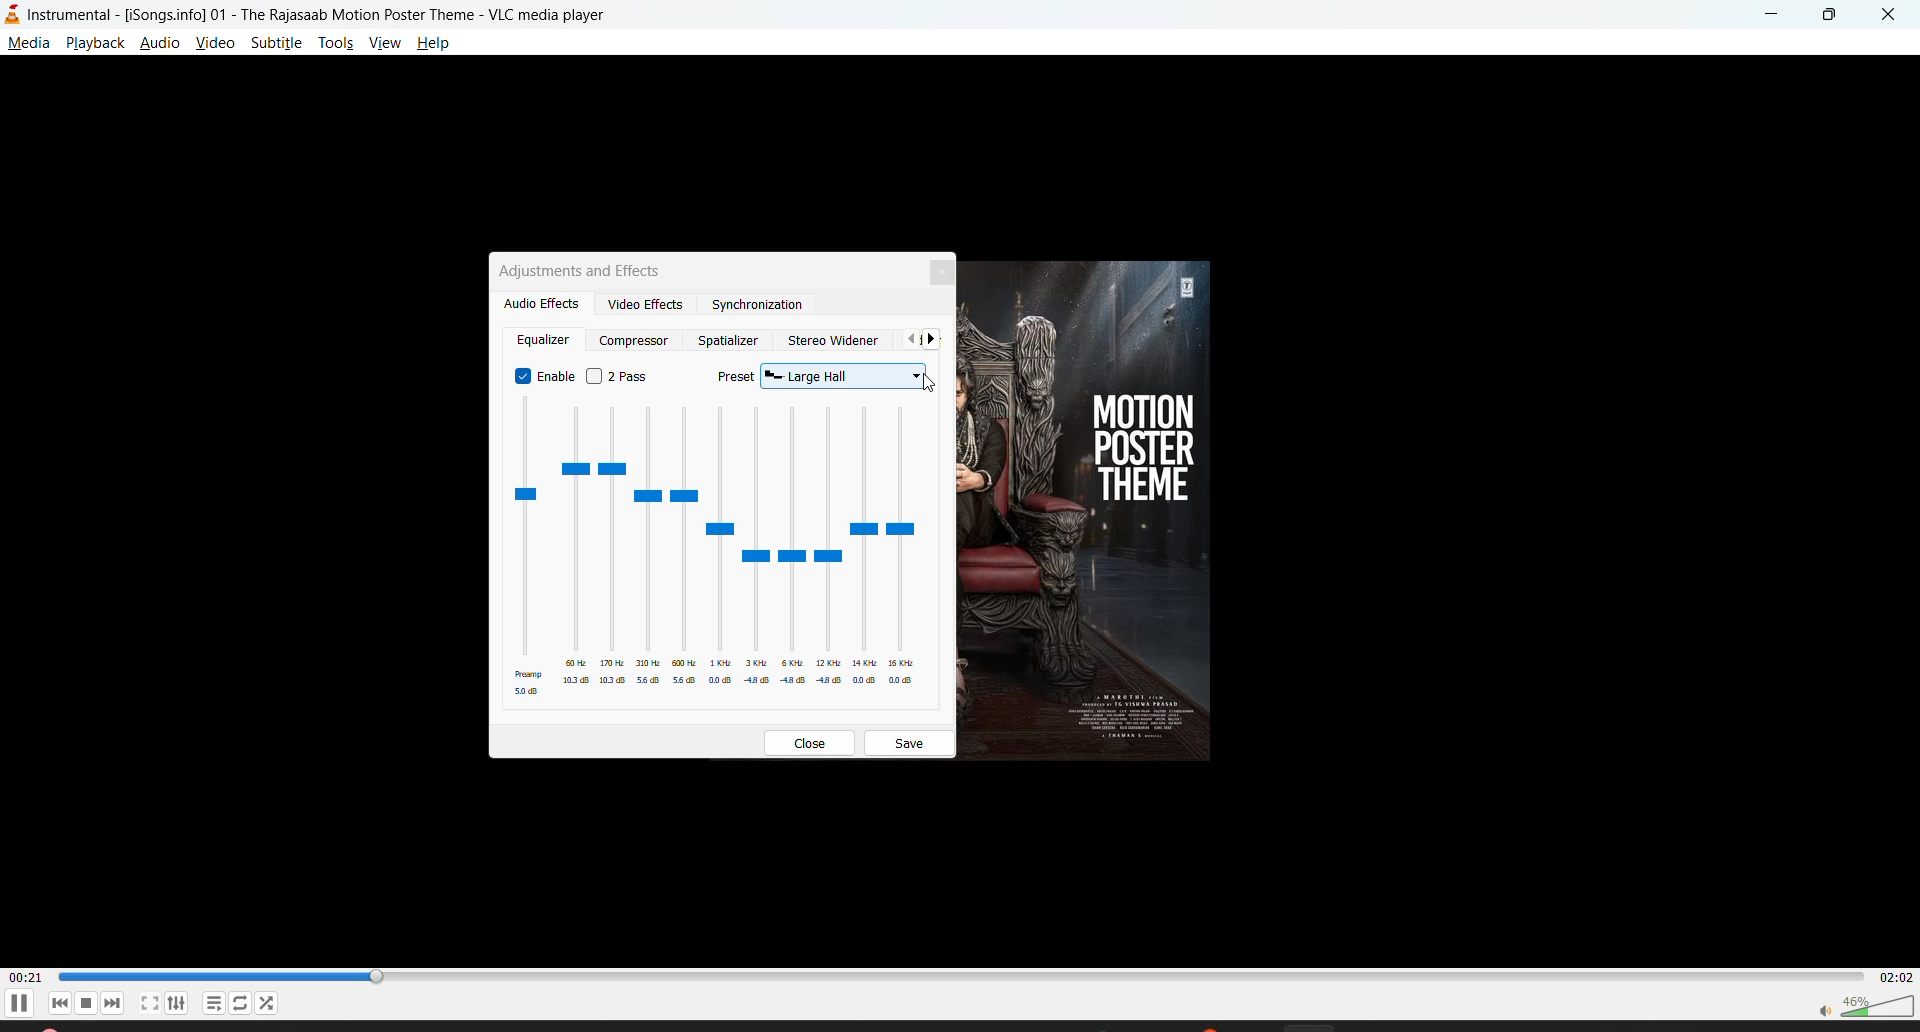 The image size is (1920, 1032). What do you see at coordinates (183, 1001) in the screenshot?
I see `settings` at bounding box center [183, 1001].